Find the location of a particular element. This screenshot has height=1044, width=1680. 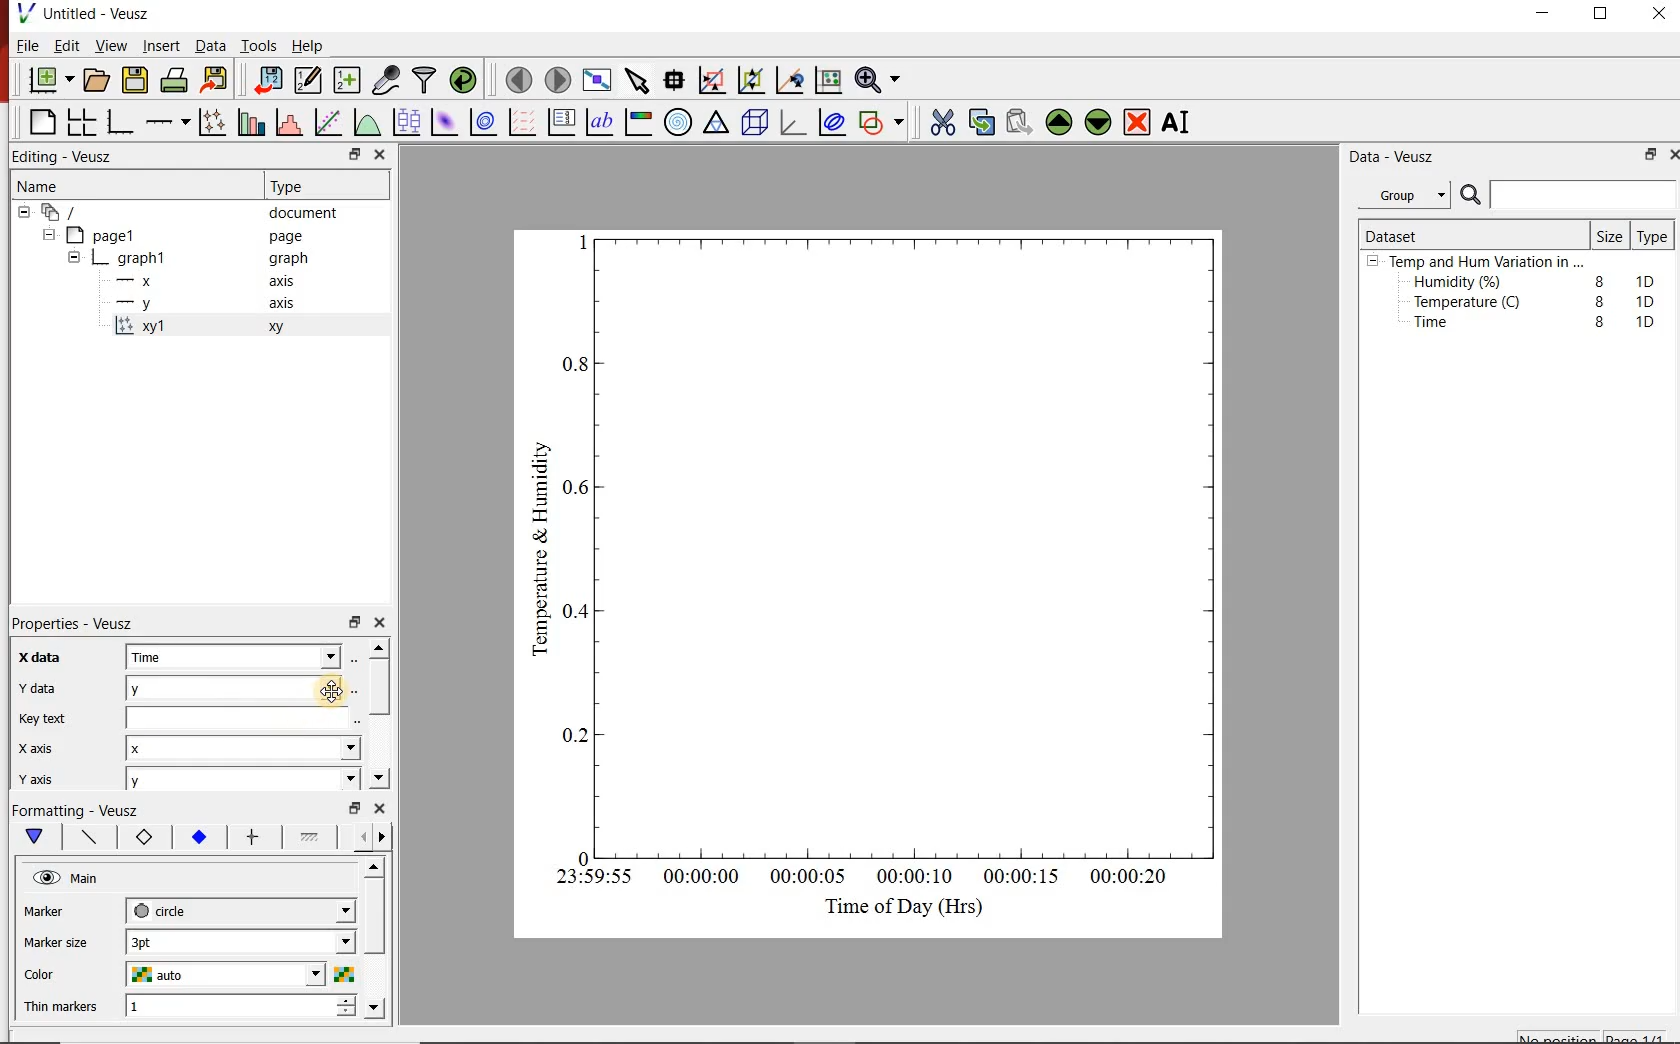

Editing - Veusz is located at coordinates (69, 156).